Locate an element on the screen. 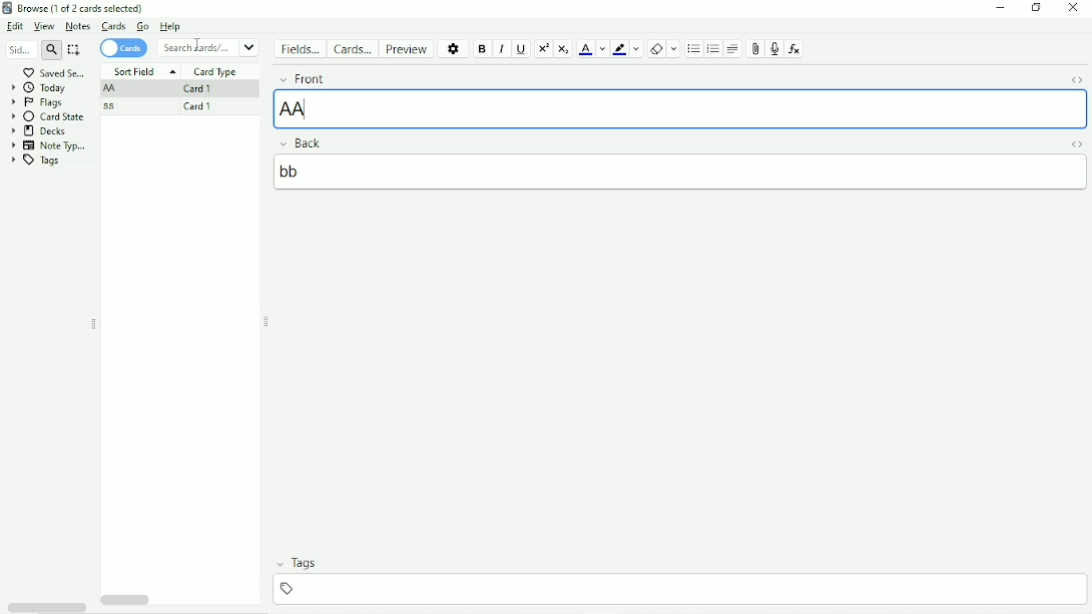 This screenshot has height=614, width=1092. Change color is located at coordinates (602, 49).